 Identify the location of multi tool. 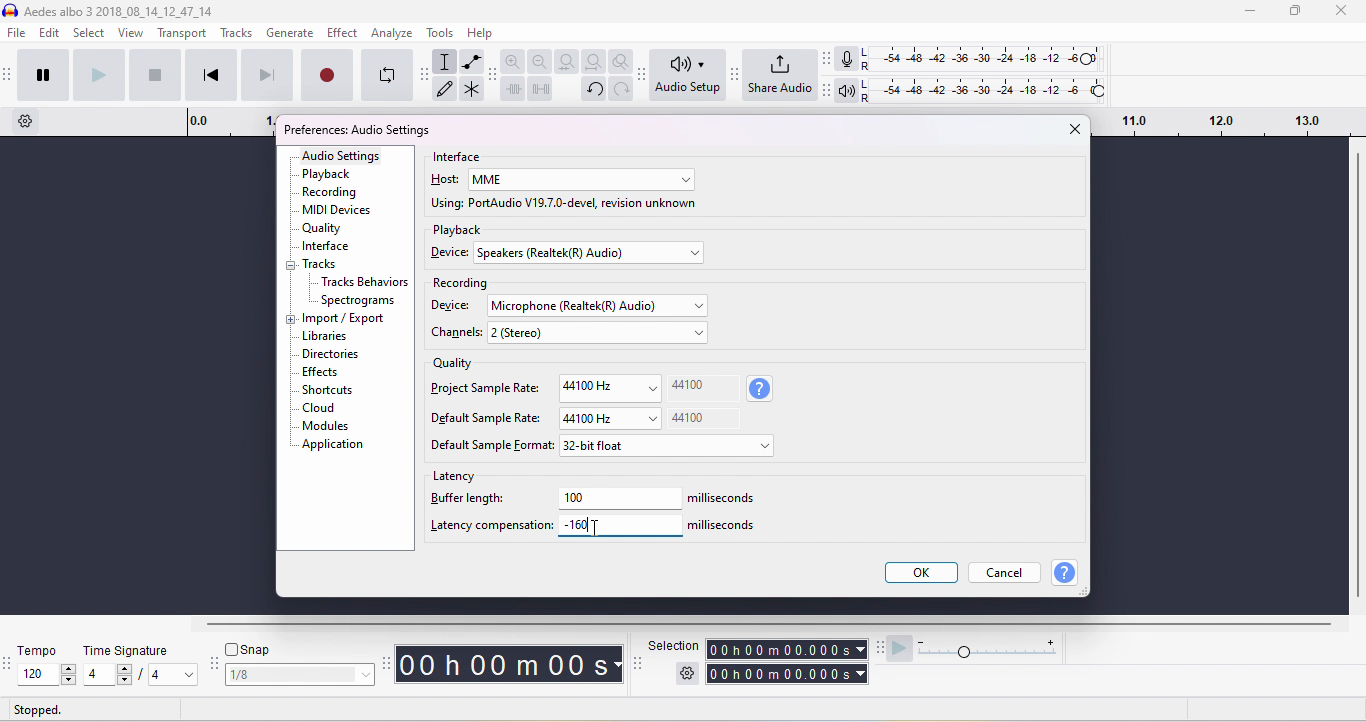
(472, 92).